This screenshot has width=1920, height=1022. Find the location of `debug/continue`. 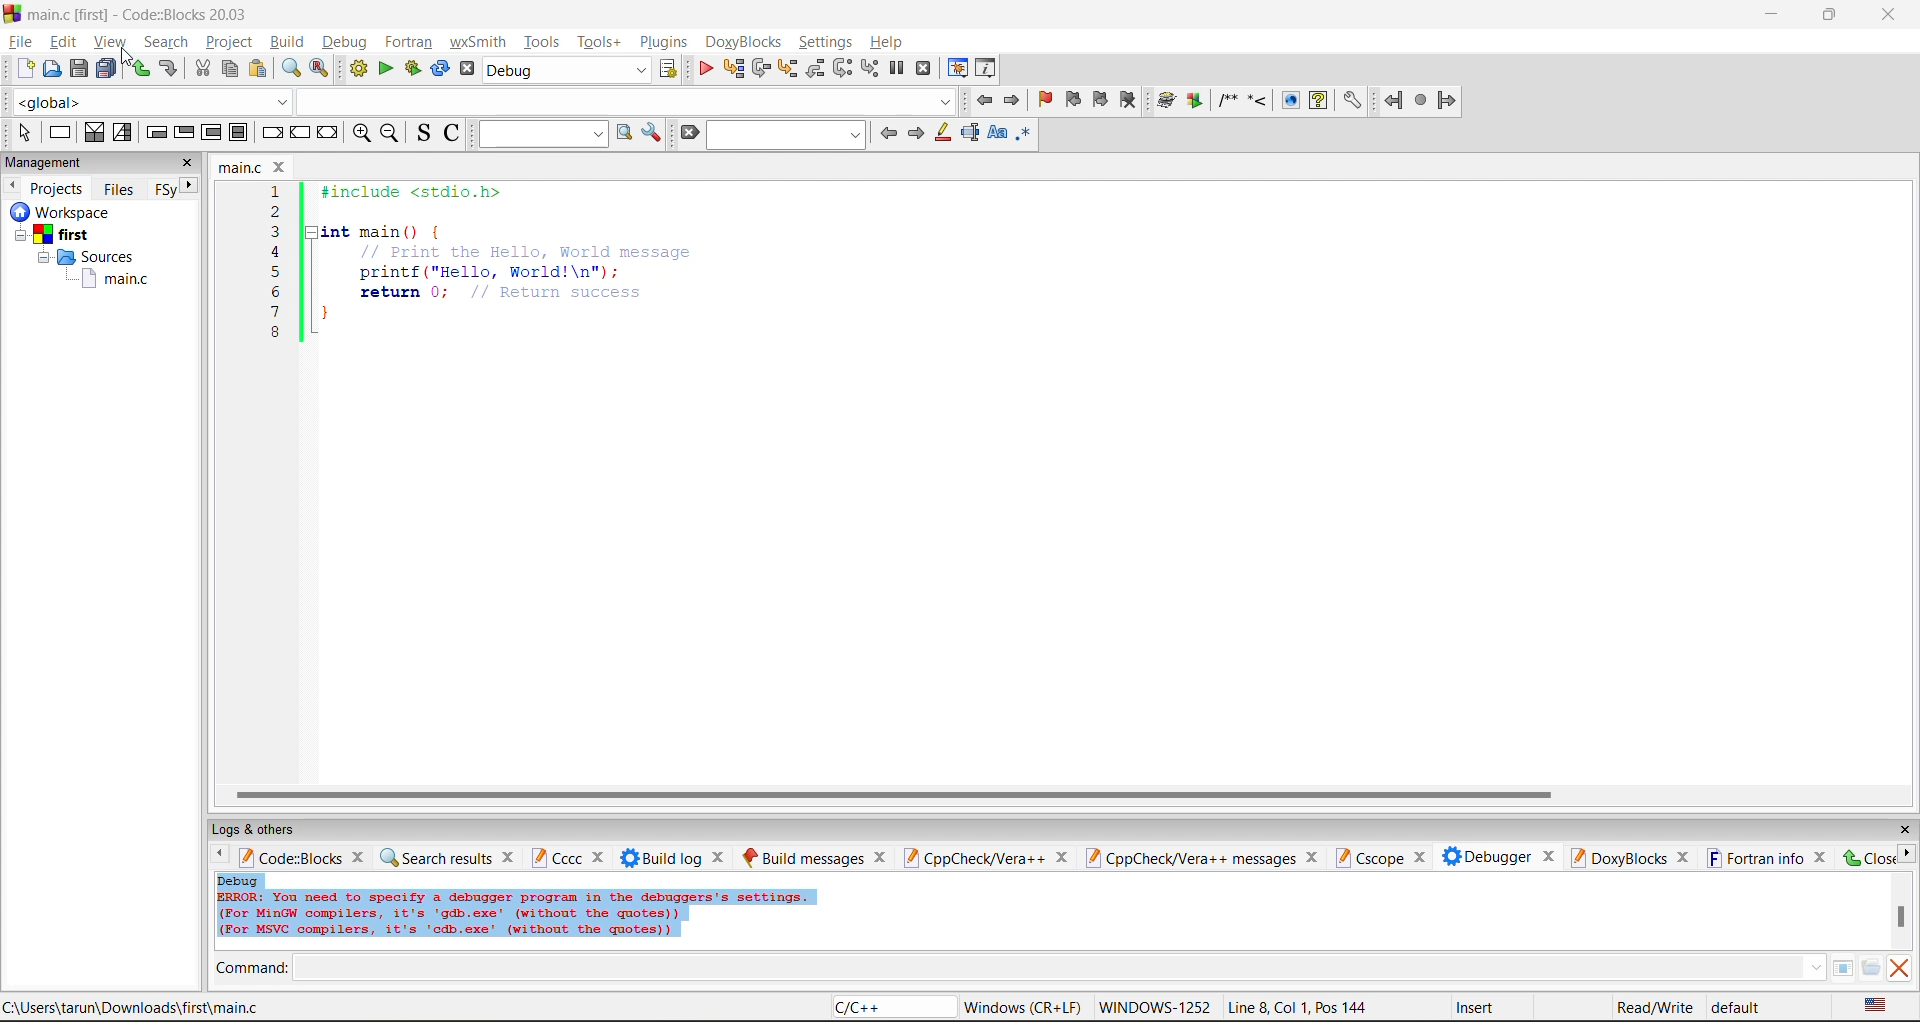

debug/continue is located at coordinates (708, 69).